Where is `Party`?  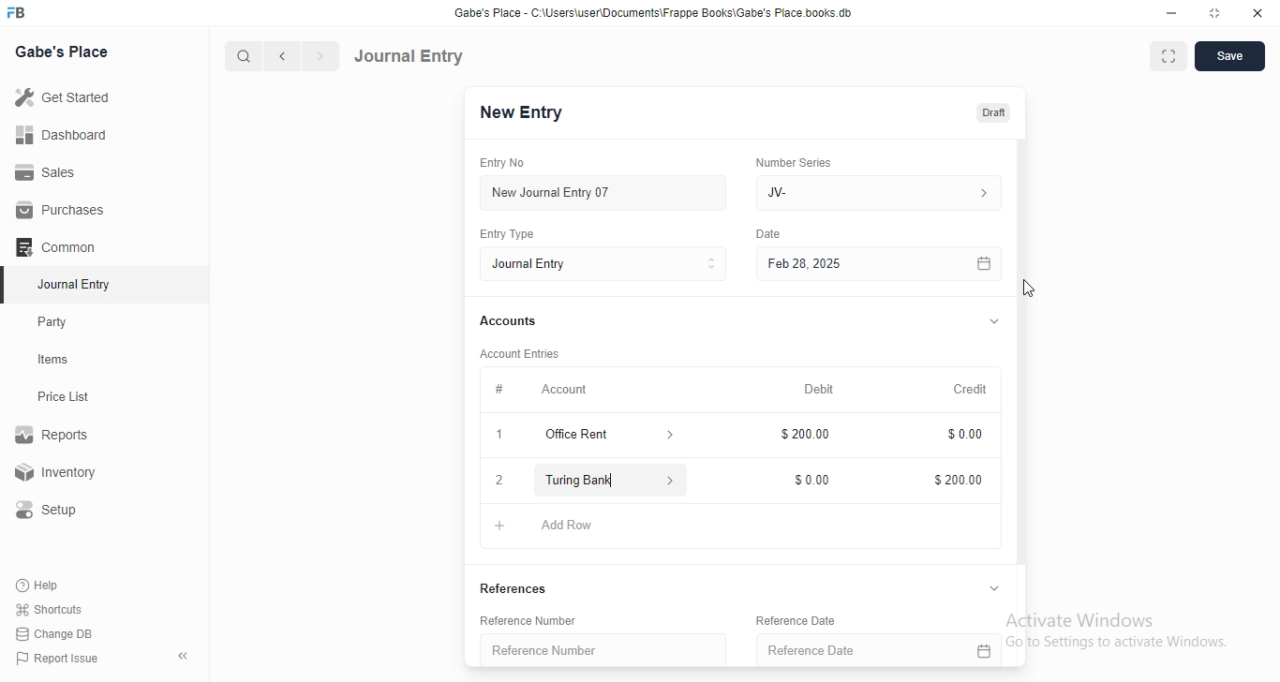 Party is located at coordinates (57, 322).